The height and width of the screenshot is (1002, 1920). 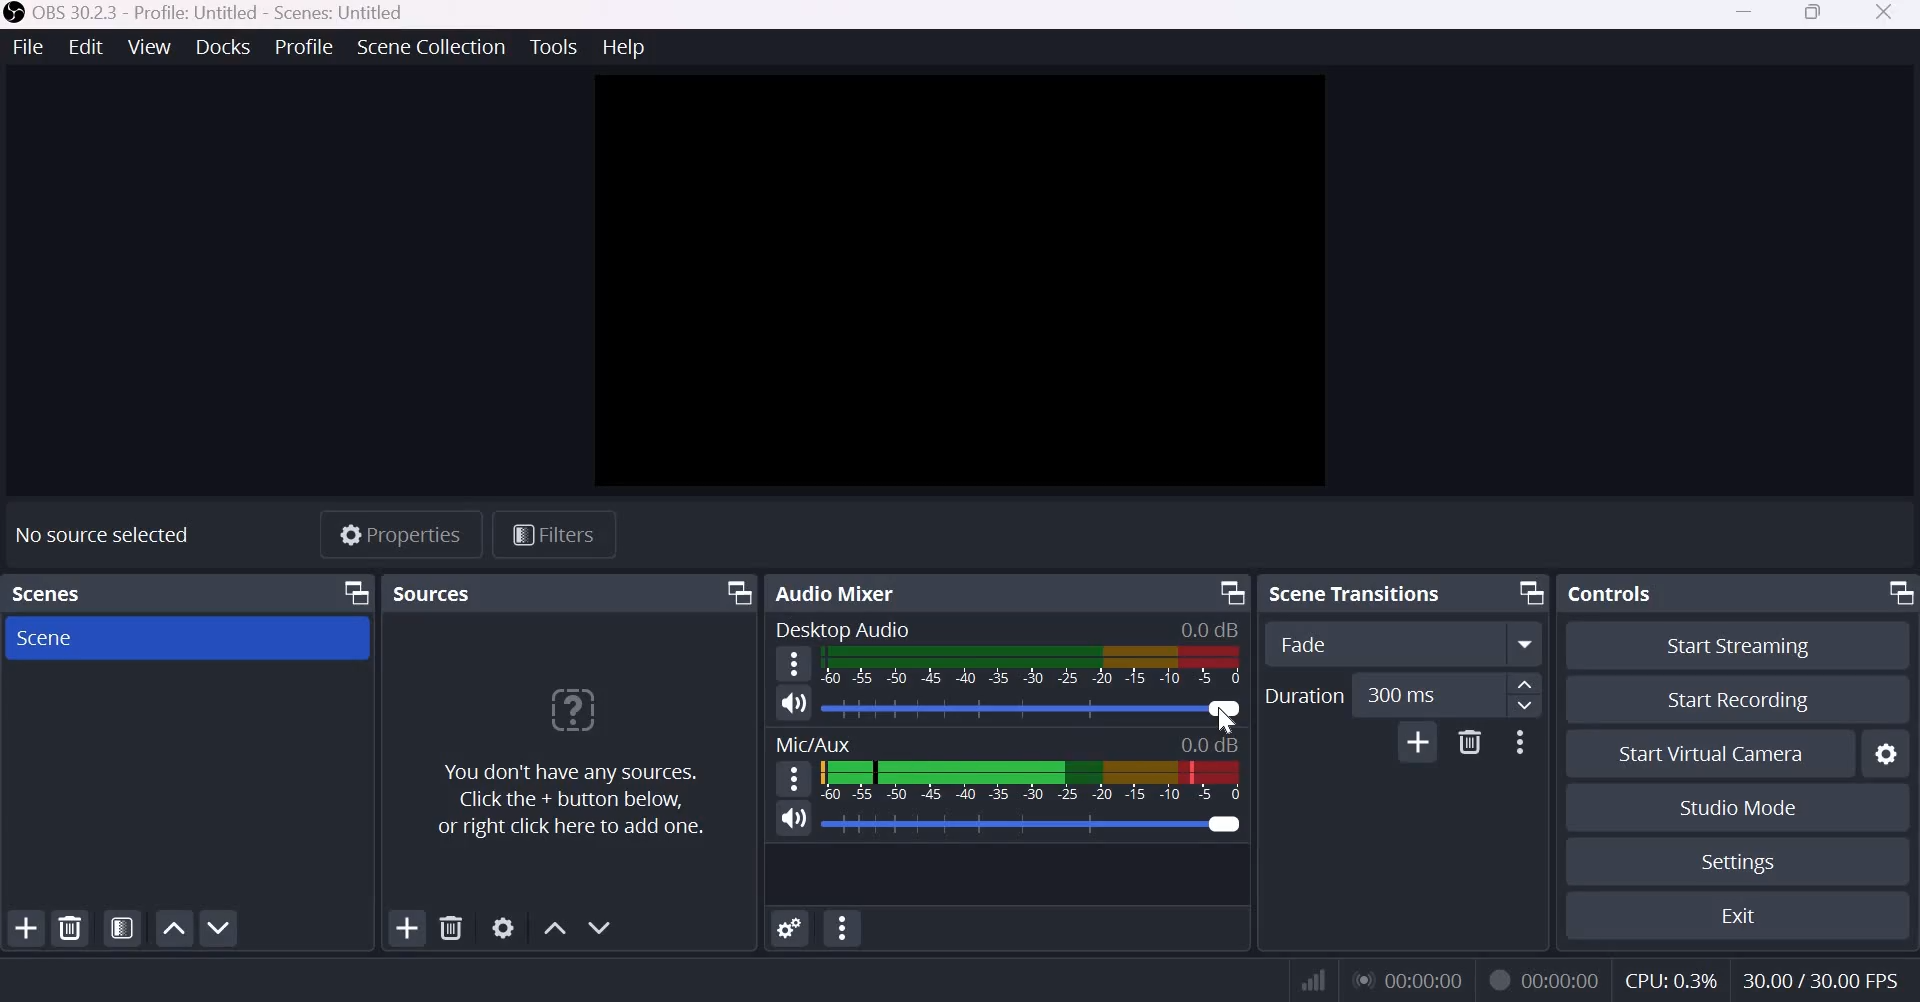 I want to click on Remove selected source(s), so click(x=453, y=928).